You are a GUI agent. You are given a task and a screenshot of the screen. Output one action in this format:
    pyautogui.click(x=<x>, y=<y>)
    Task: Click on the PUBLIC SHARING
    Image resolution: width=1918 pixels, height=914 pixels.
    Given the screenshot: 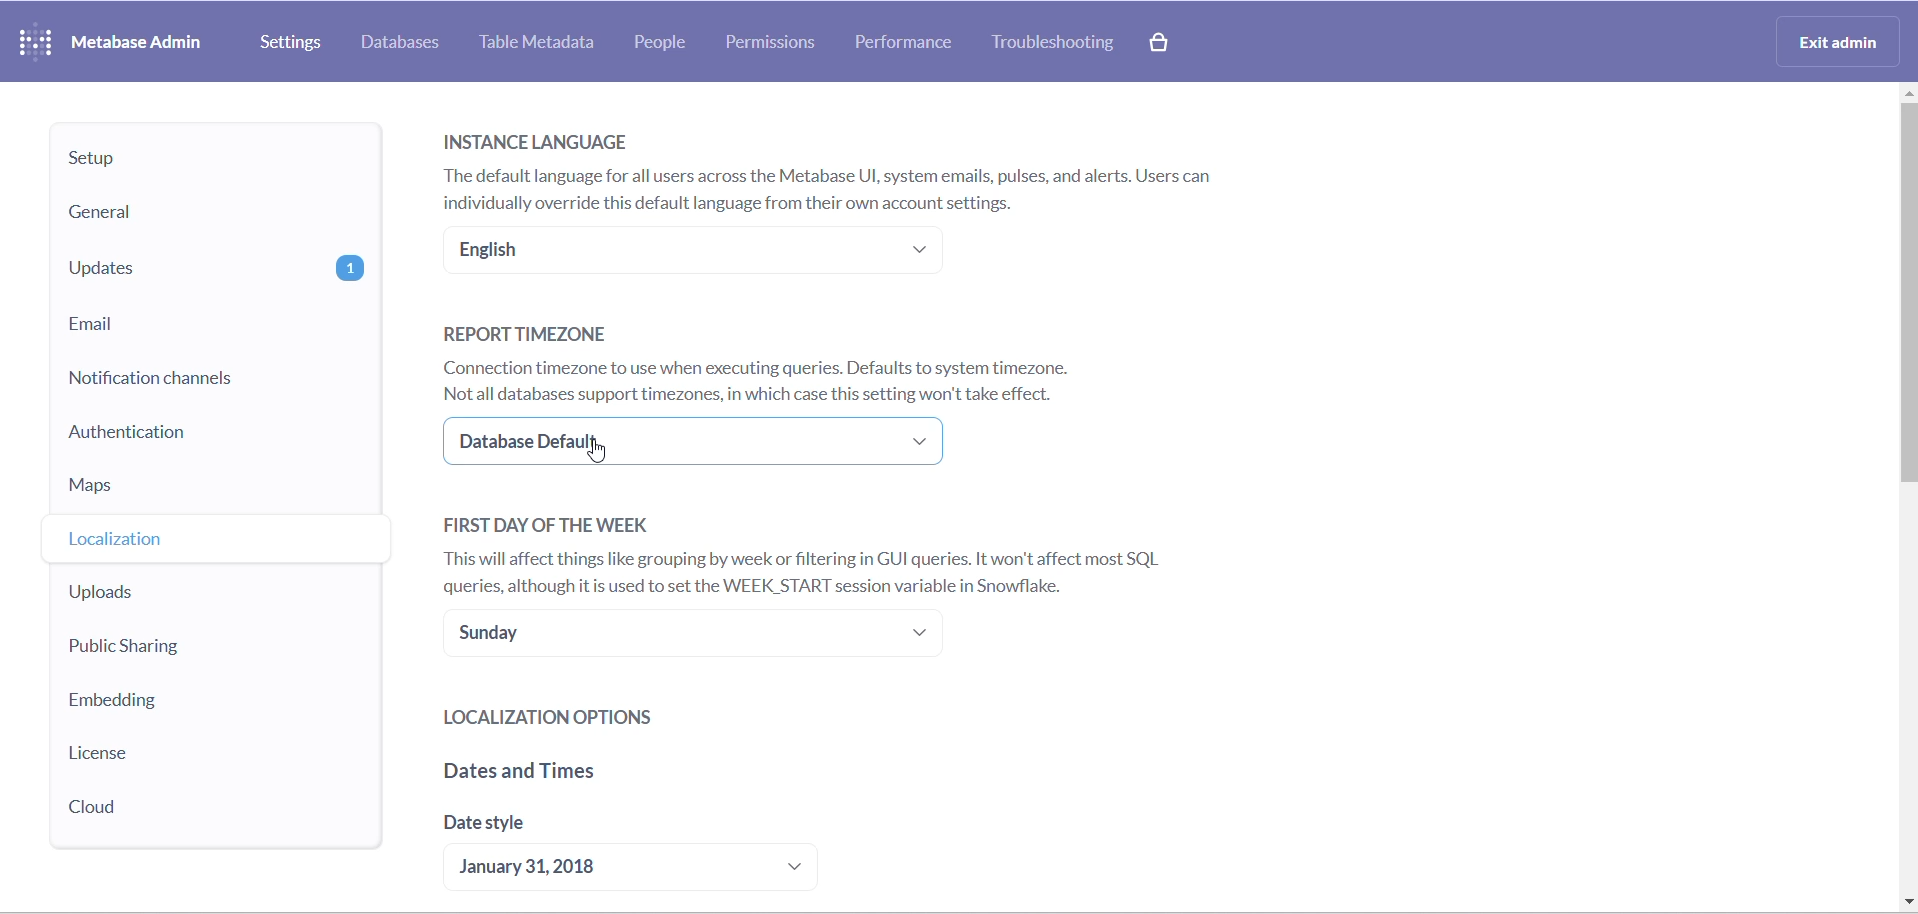 What is the action you would take?
    pyautogui.click(x=188, y=648)
    